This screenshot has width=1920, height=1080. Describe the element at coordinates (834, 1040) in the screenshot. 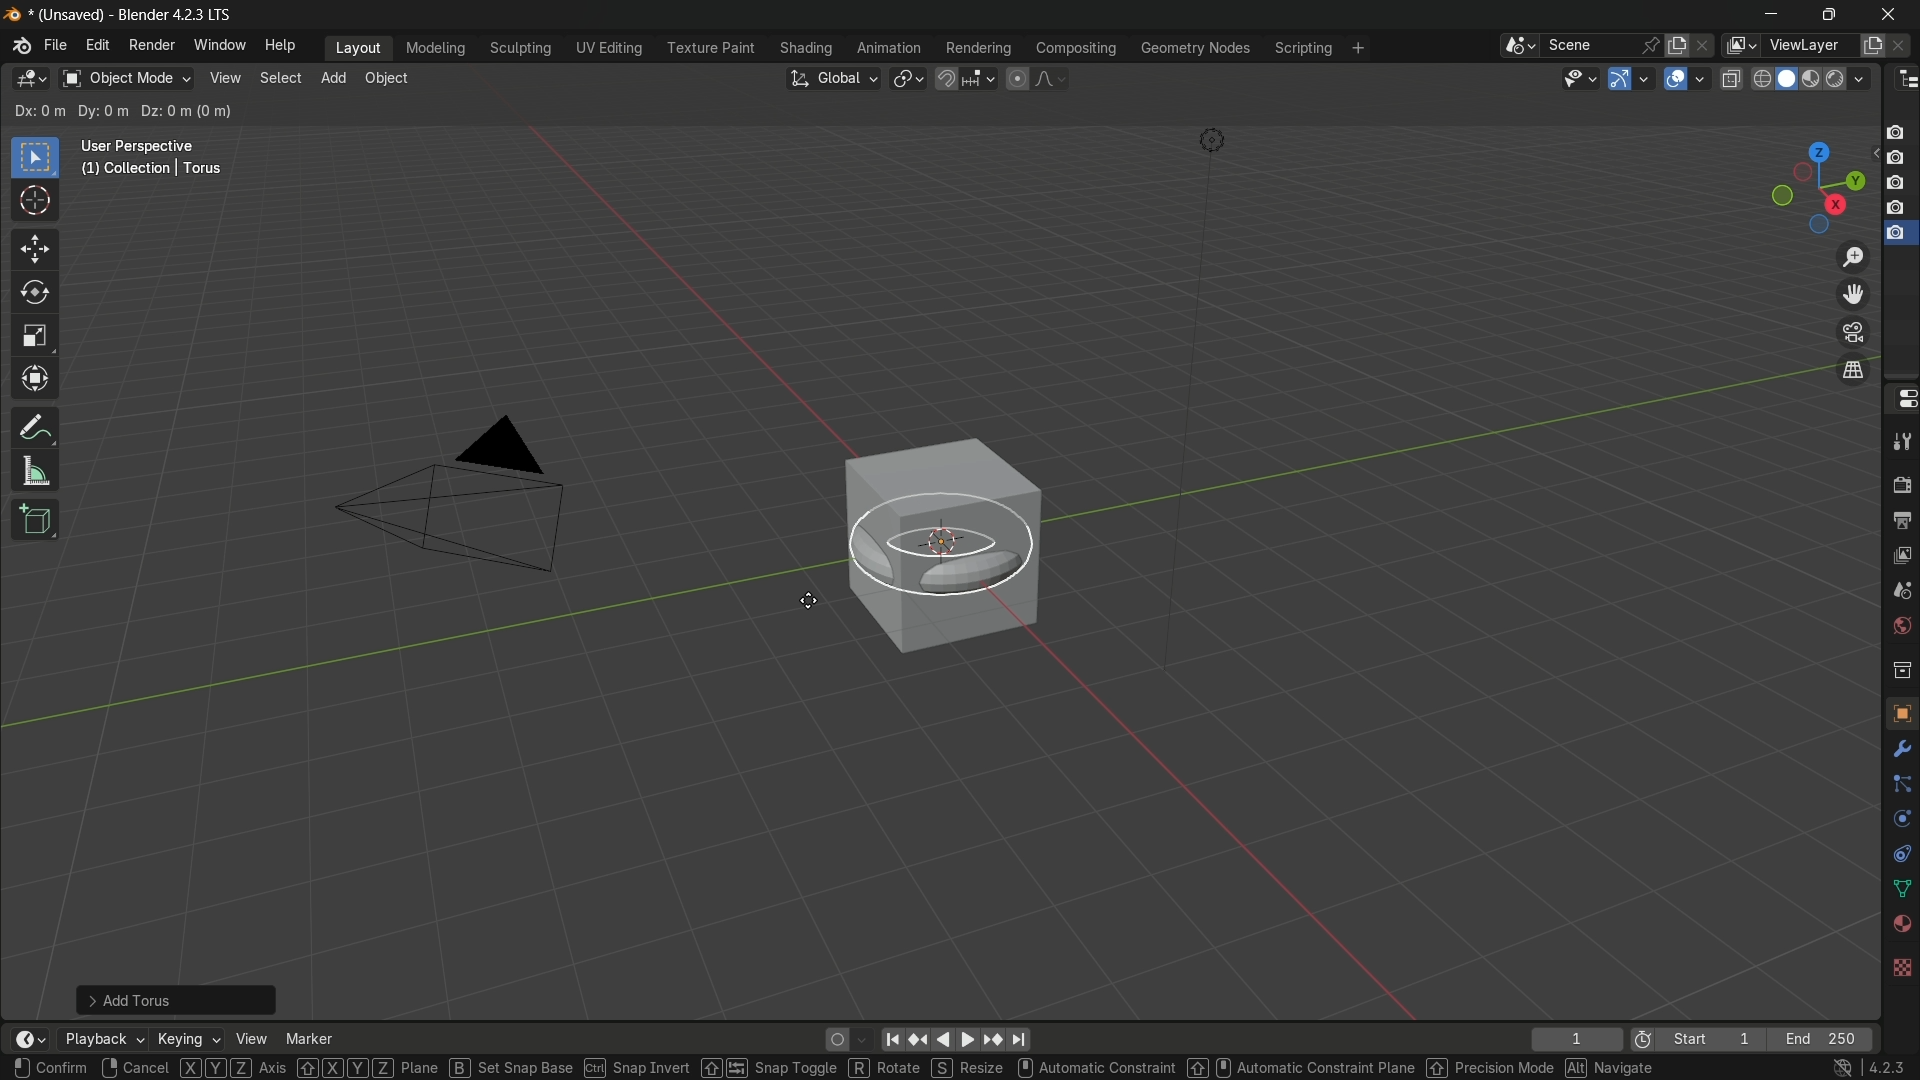

I see `auto keying` at that location.